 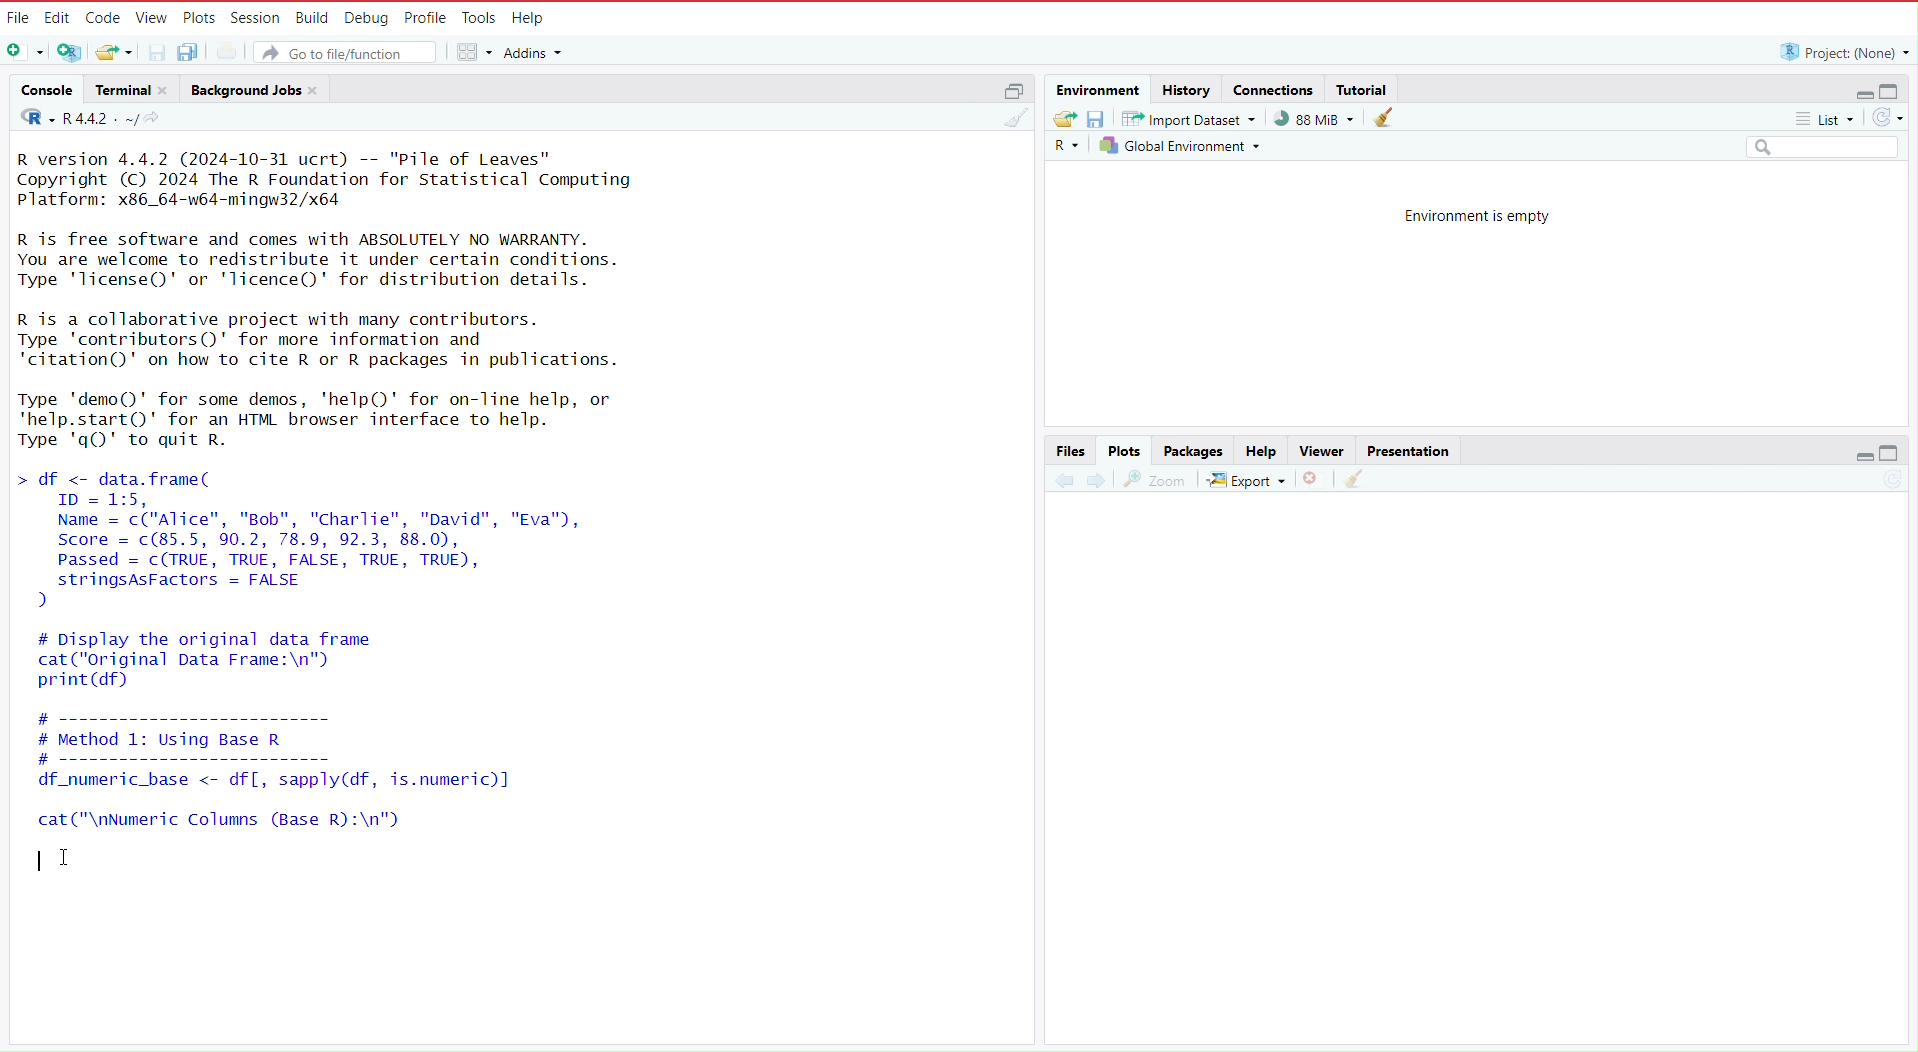 I want to click on Open an existing file, so click(x=117, y=52).